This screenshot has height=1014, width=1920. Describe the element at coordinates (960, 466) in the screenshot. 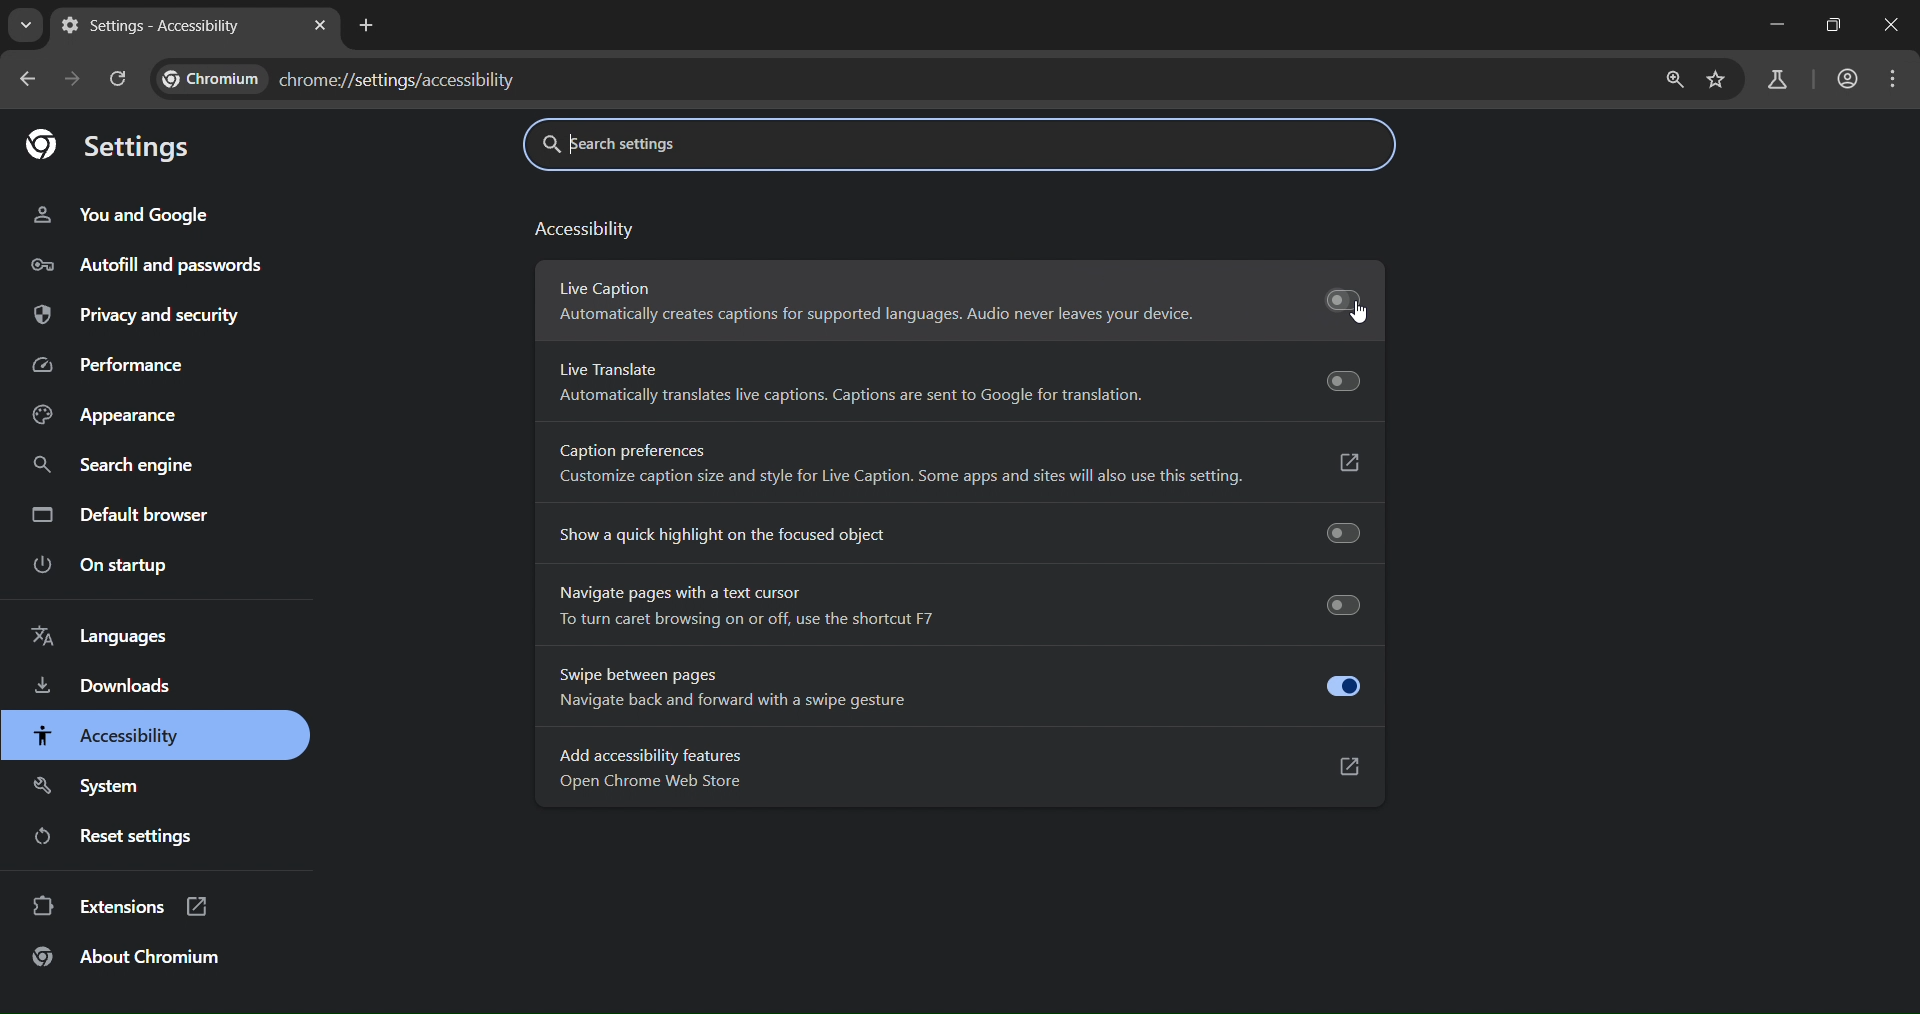

I see `Caption preferences
Customize caption size and style for Live Caption. Some apps and sites will also use this setting.` at that location.